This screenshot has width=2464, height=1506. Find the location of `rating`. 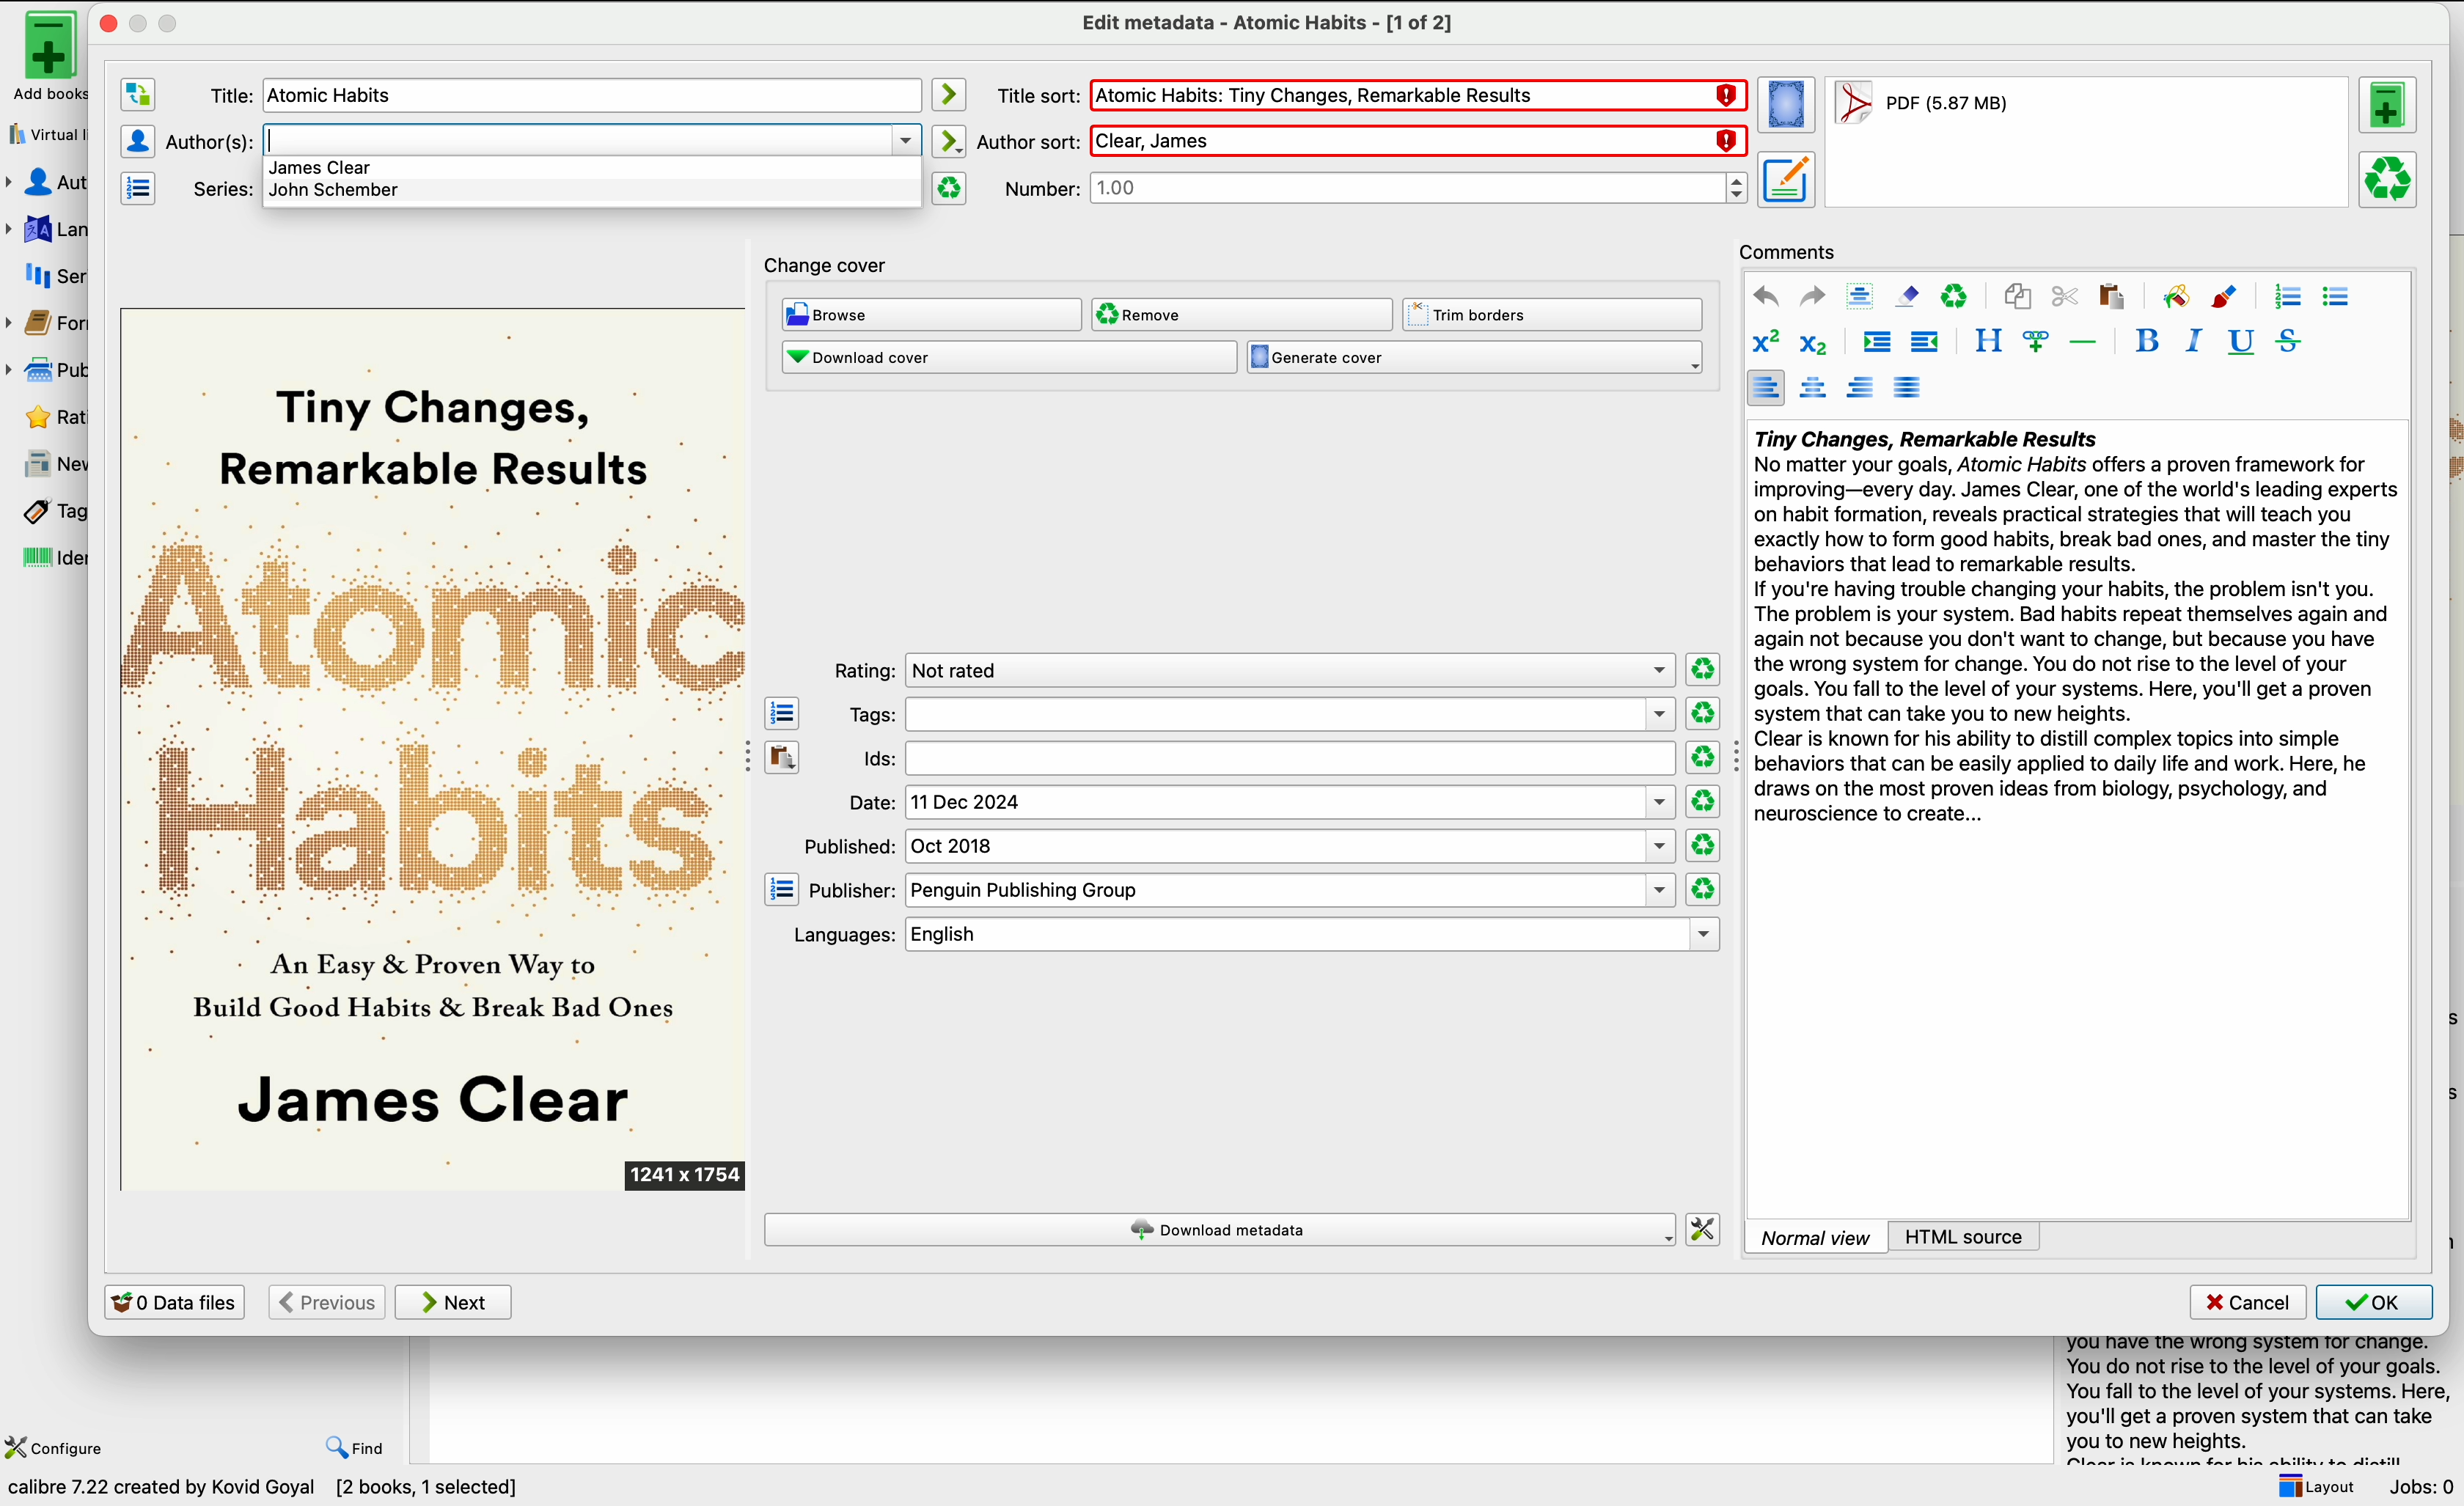

rating is located at coordinates (1251, 669).